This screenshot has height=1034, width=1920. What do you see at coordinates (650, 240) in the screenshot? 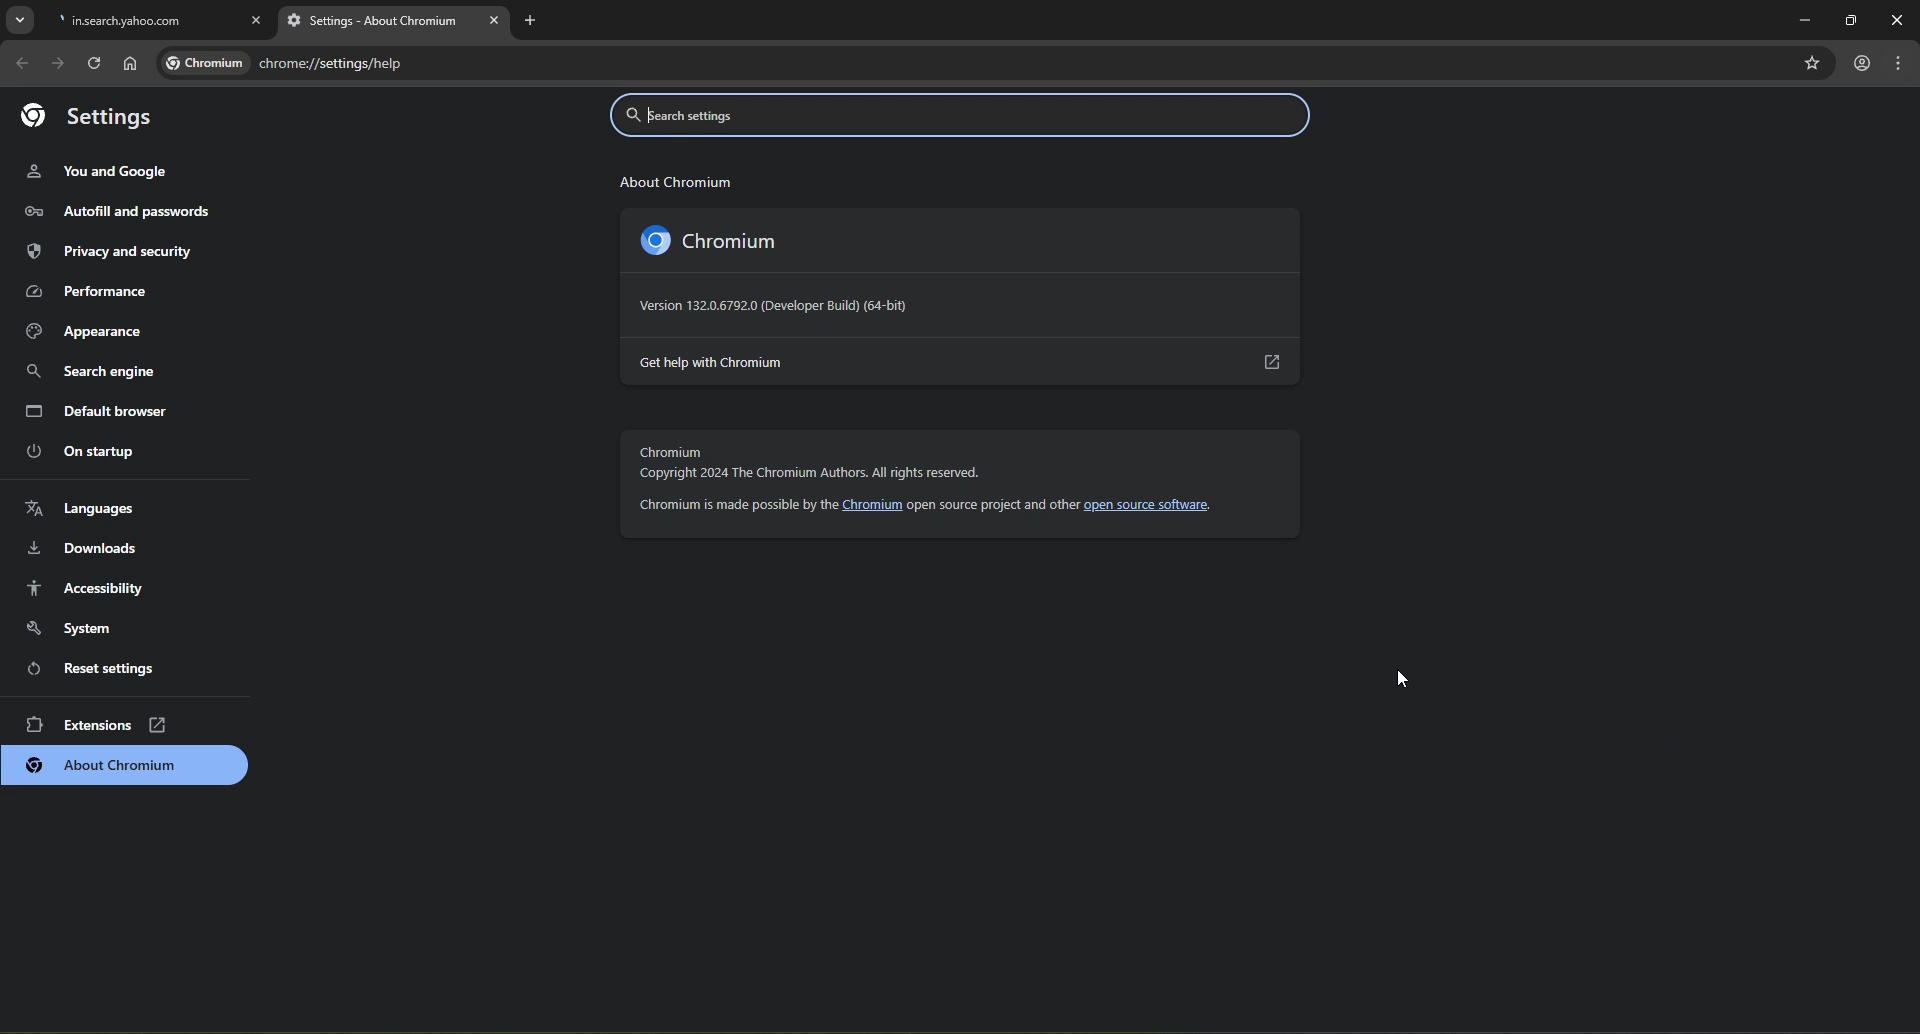
I see `Logo` at bounding box center [650, 240].